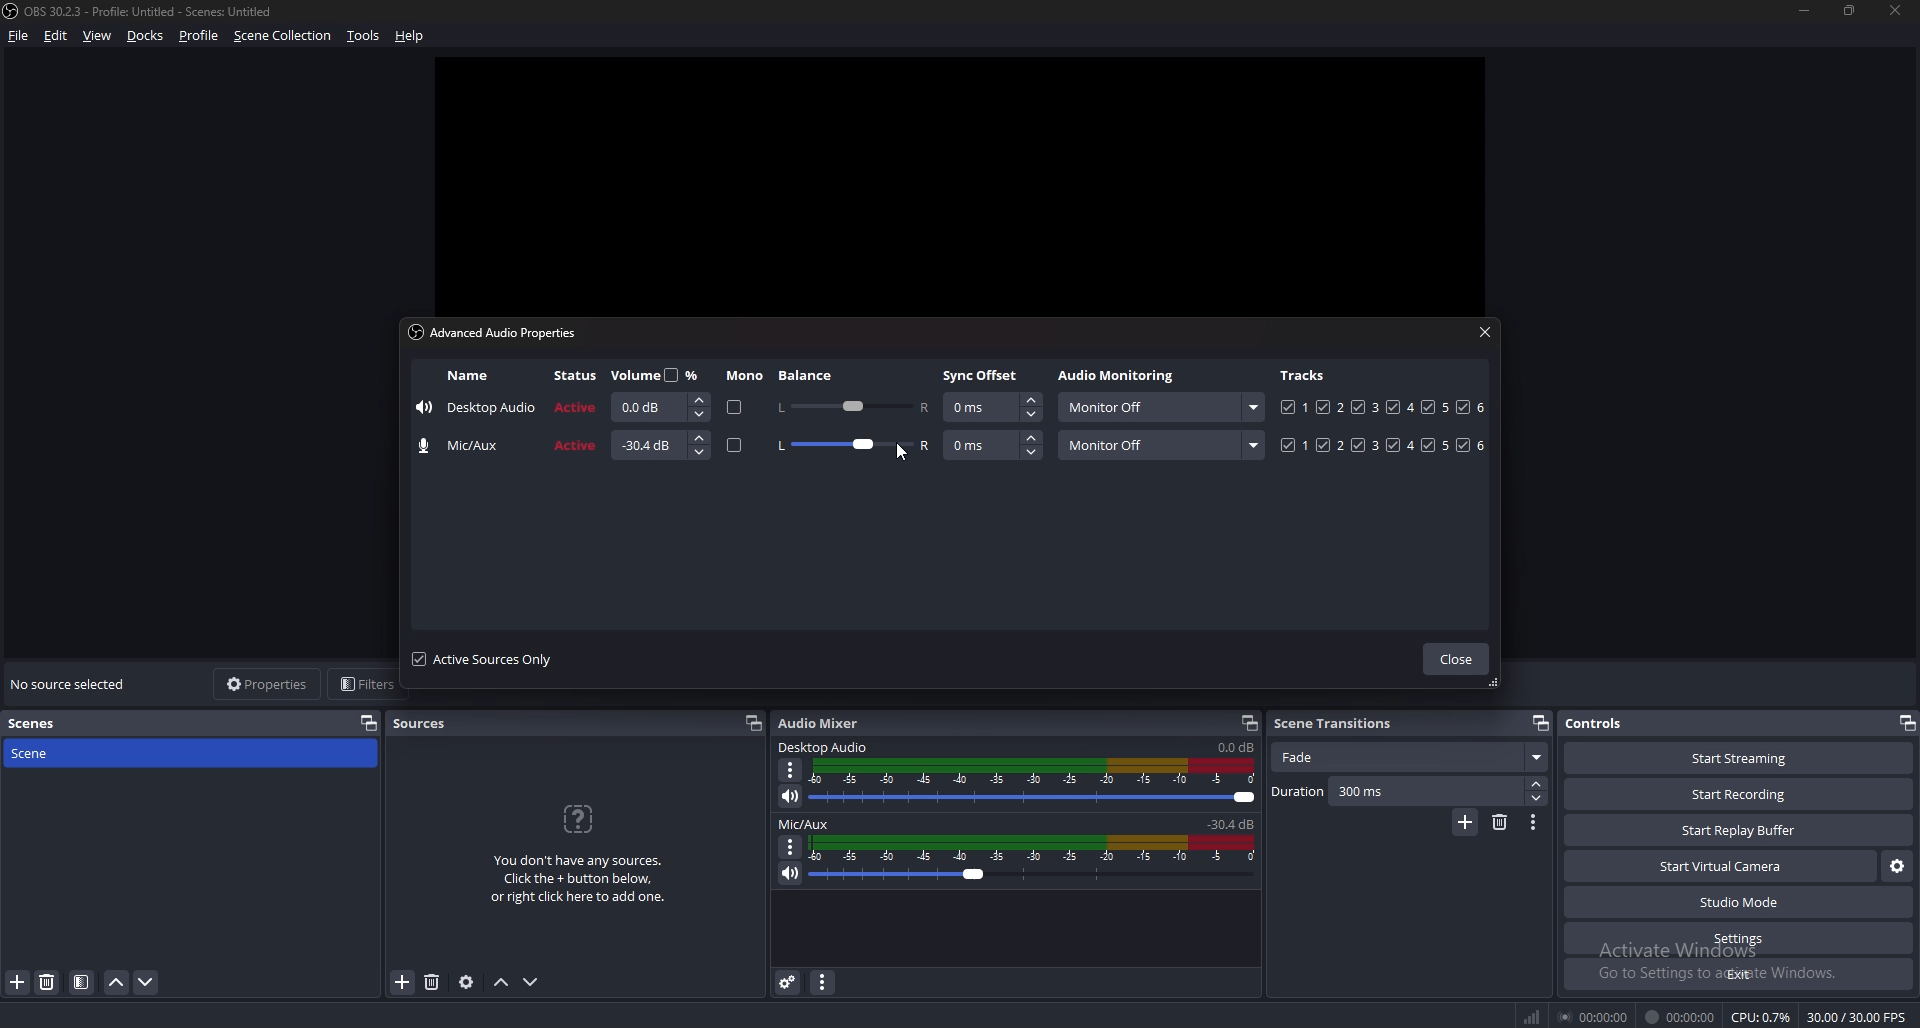 The width and height of the screenshot is (1920, 1028). Describe the element at coordinates (403, 982) in the screenshot. I see `add source` at that location.